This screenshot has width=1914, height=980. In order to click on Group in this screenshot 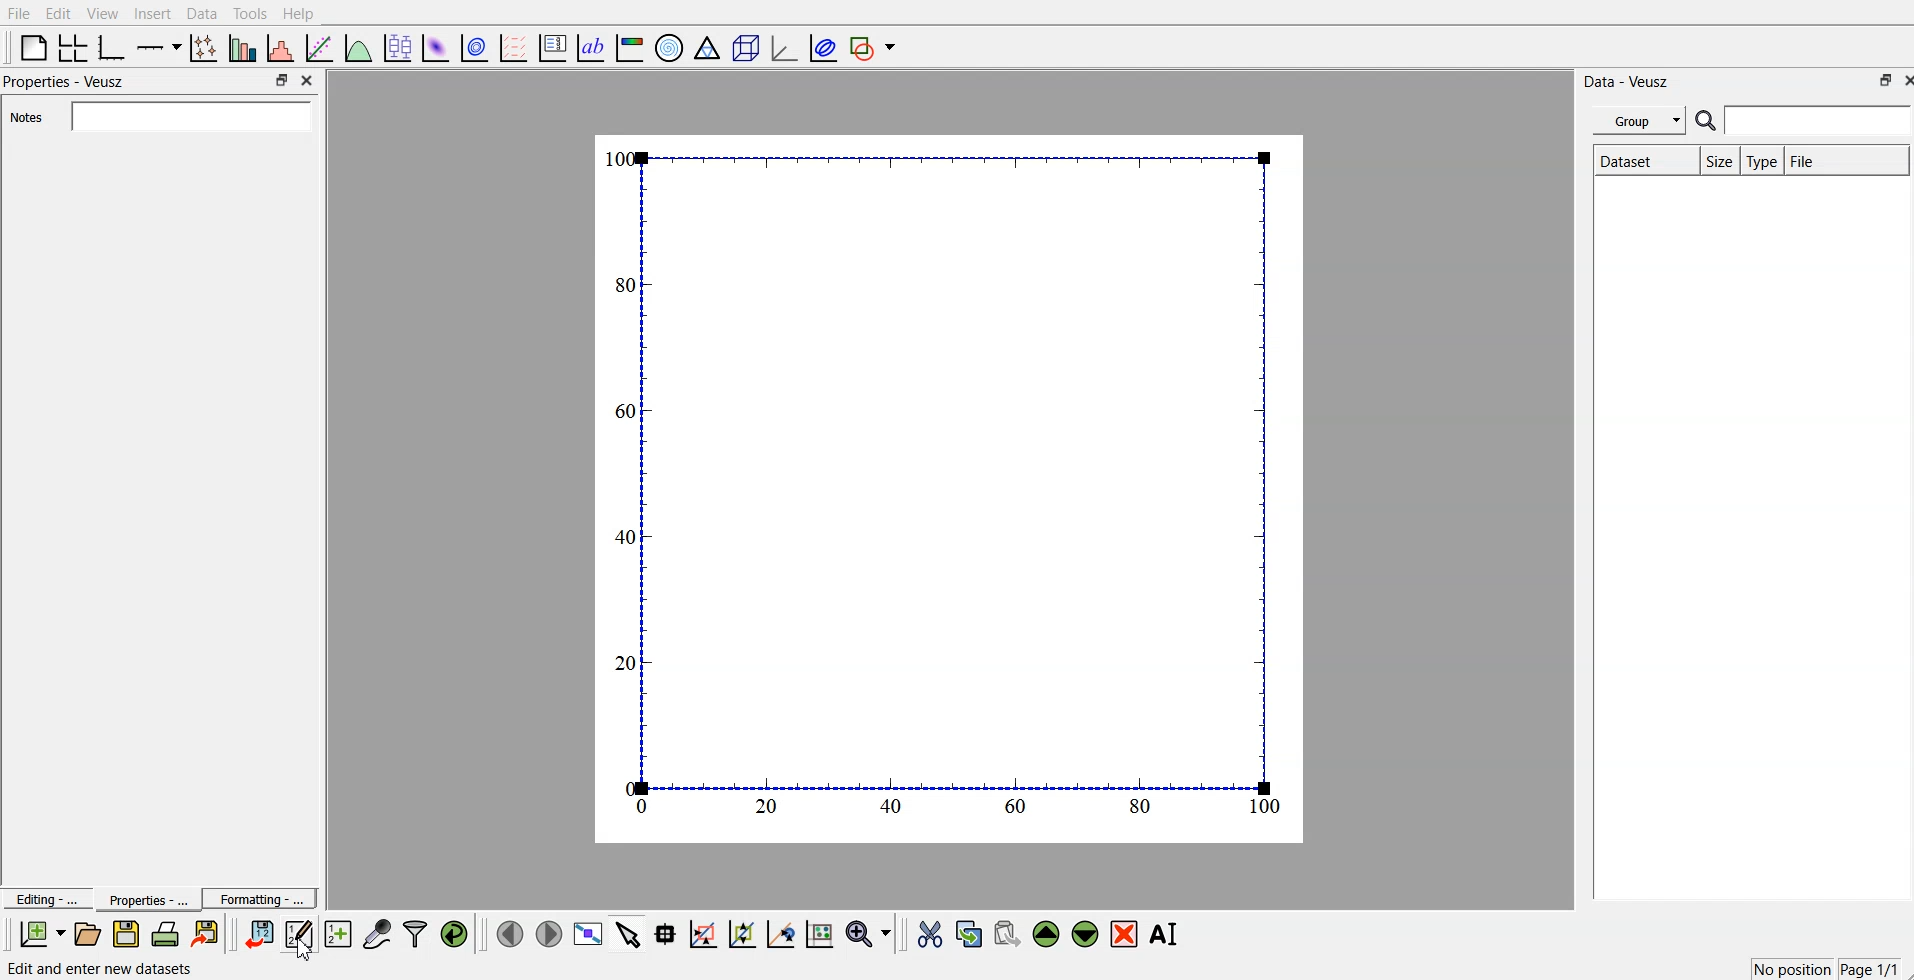, I will do `click(1636, 121)`.